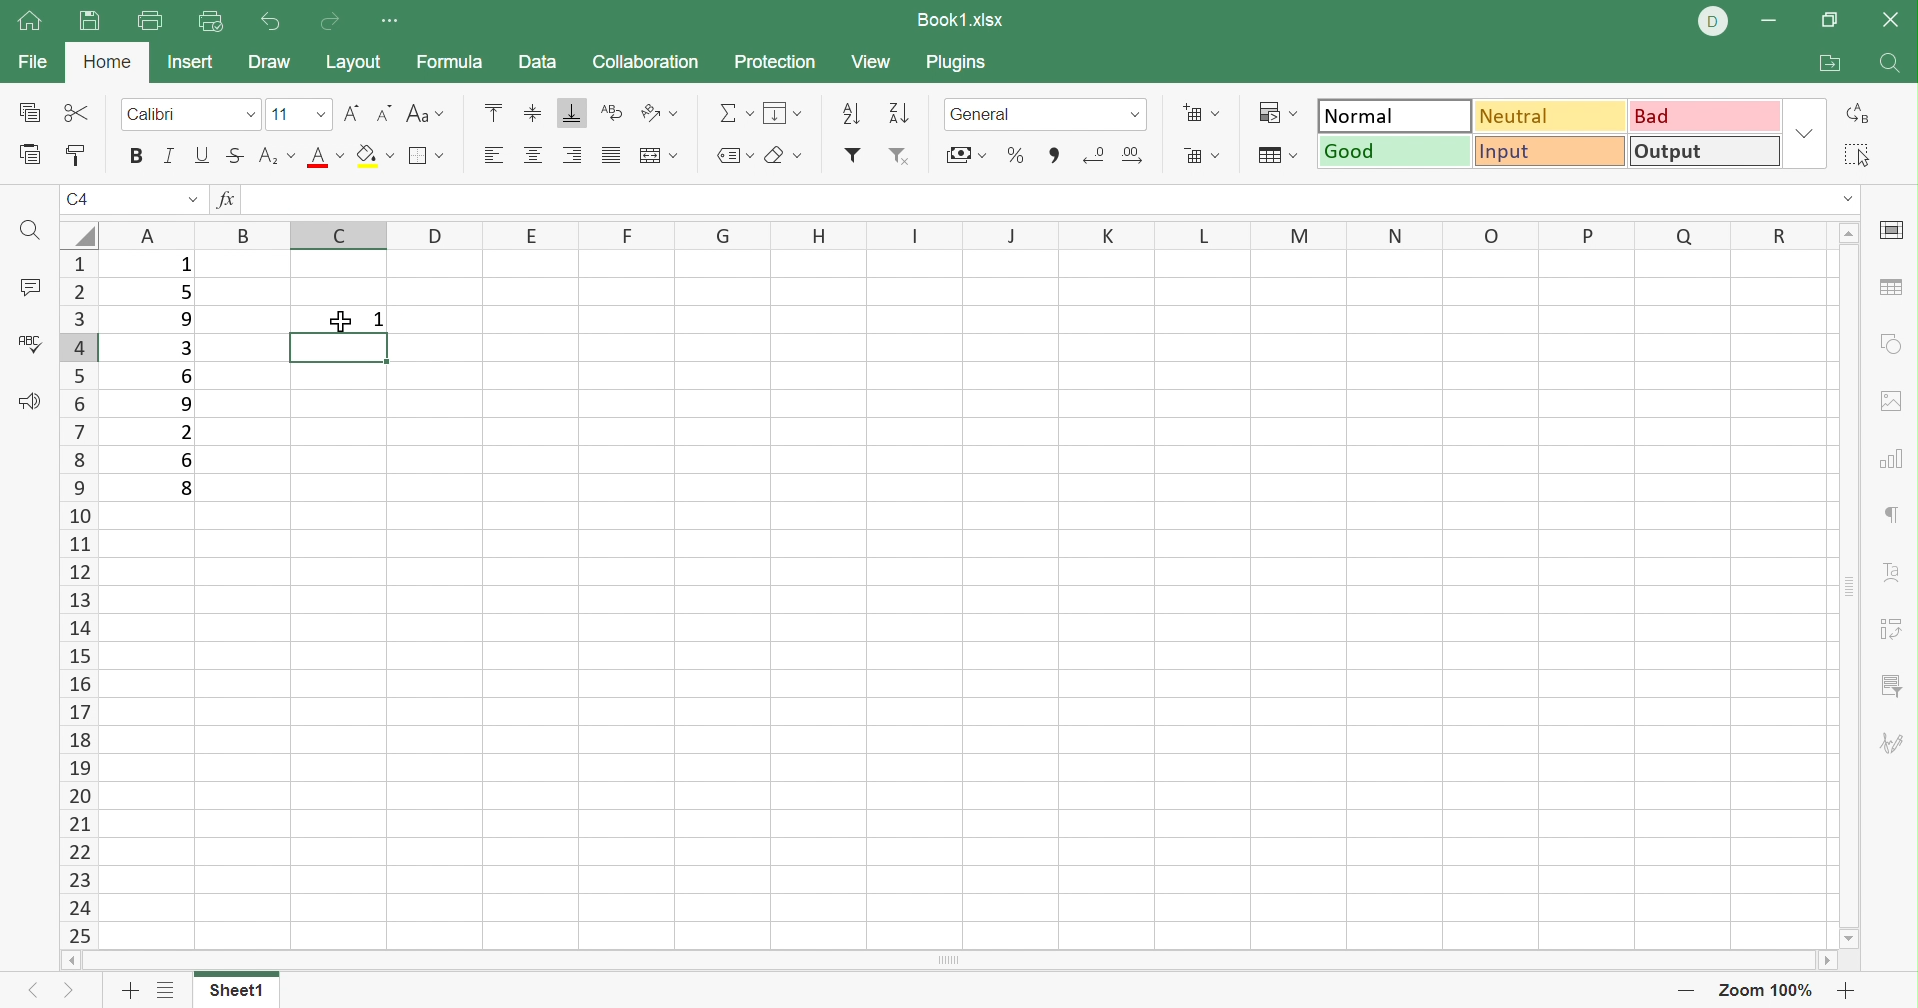 The height and width of the screenshot is (1008, 1918). Describe the element at coordinates (34, 994) in the screenshot. I see `Previous` at that location.